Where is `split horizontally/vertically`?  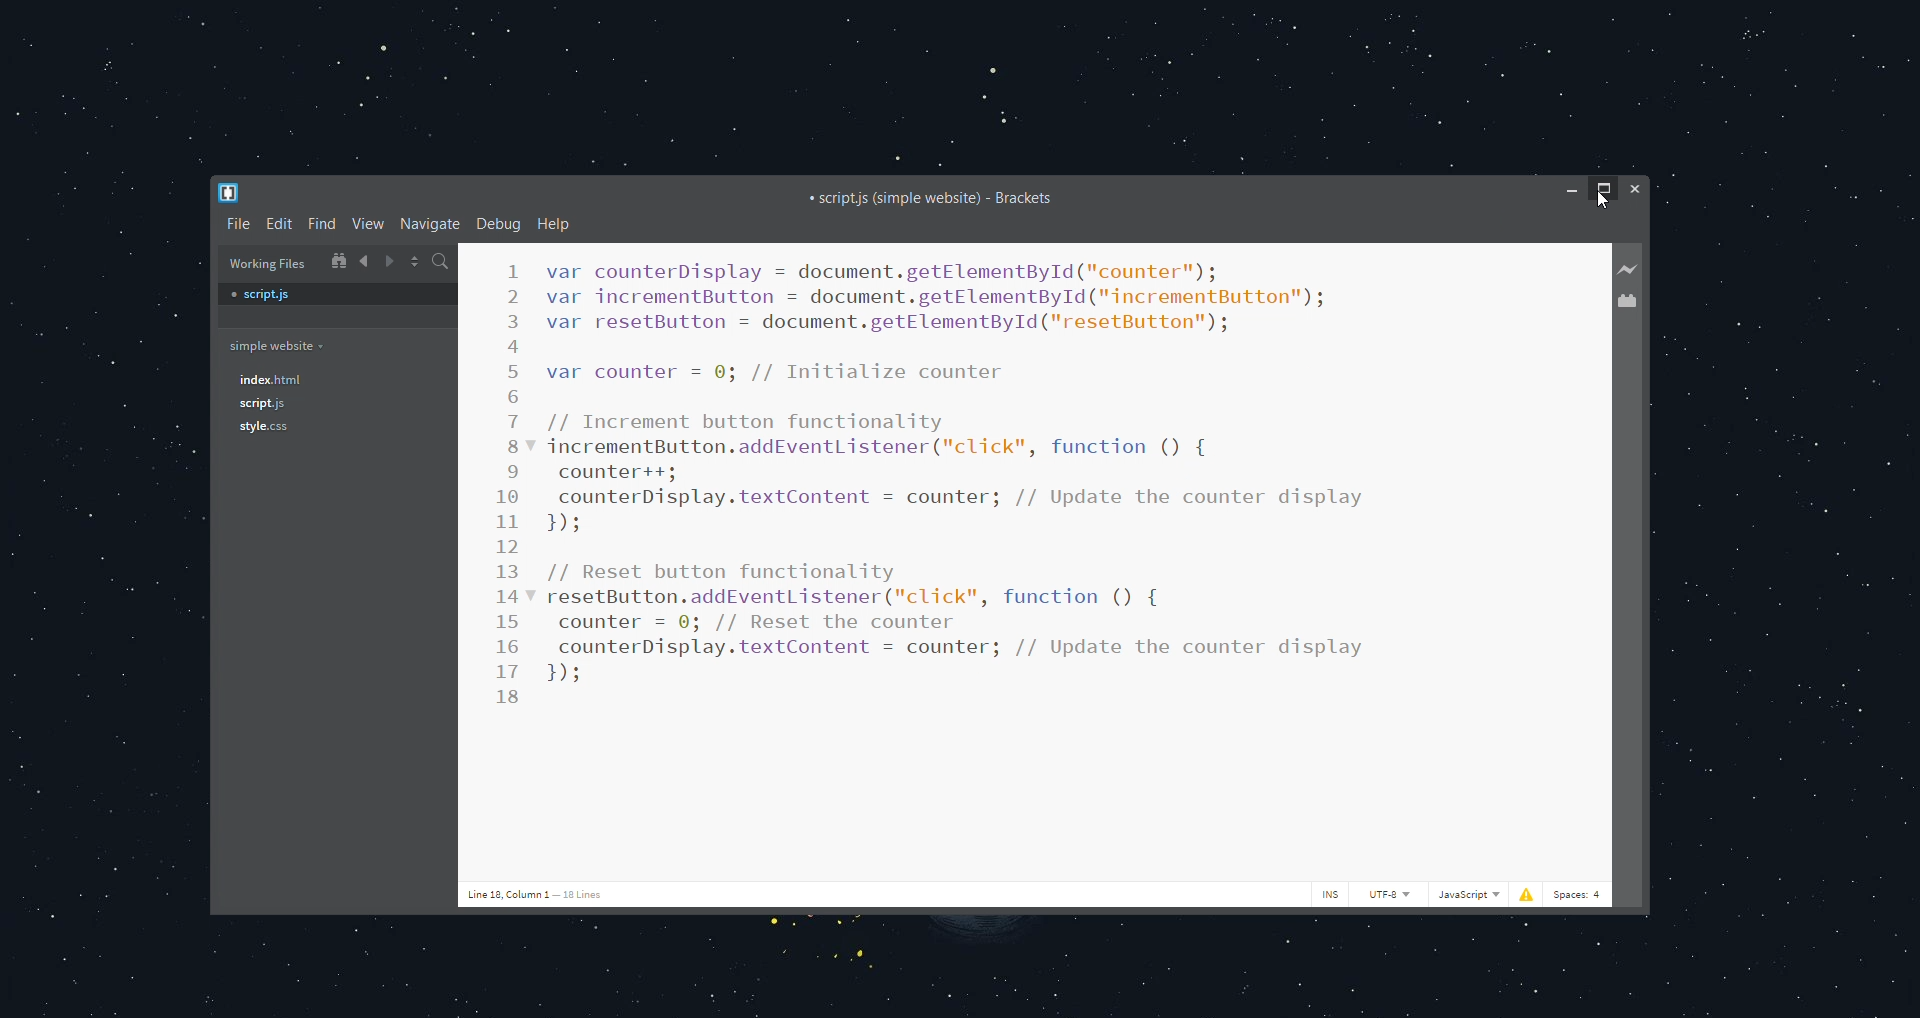
split horizontally/vertically is located at coordinates (416, 262).